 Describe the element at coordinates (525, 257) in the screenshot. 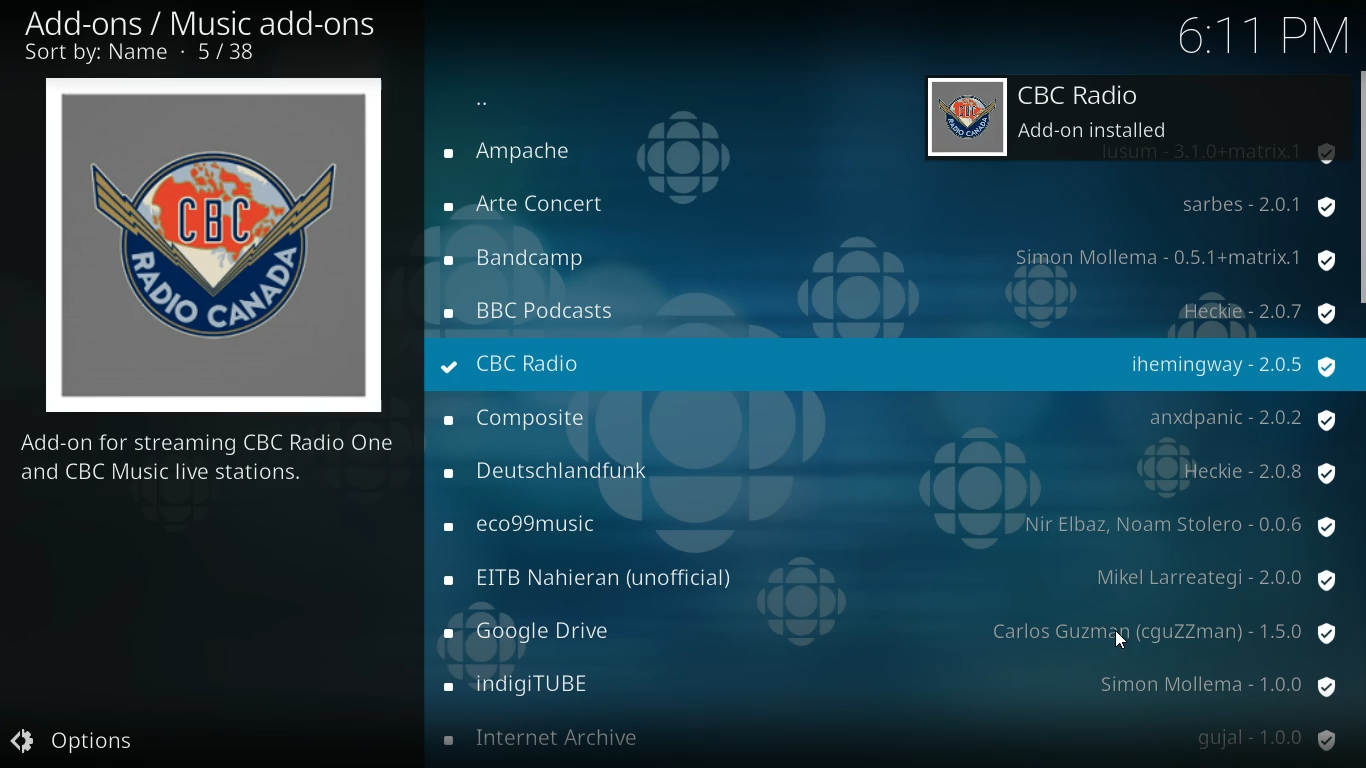

I see `radio name` at that location.